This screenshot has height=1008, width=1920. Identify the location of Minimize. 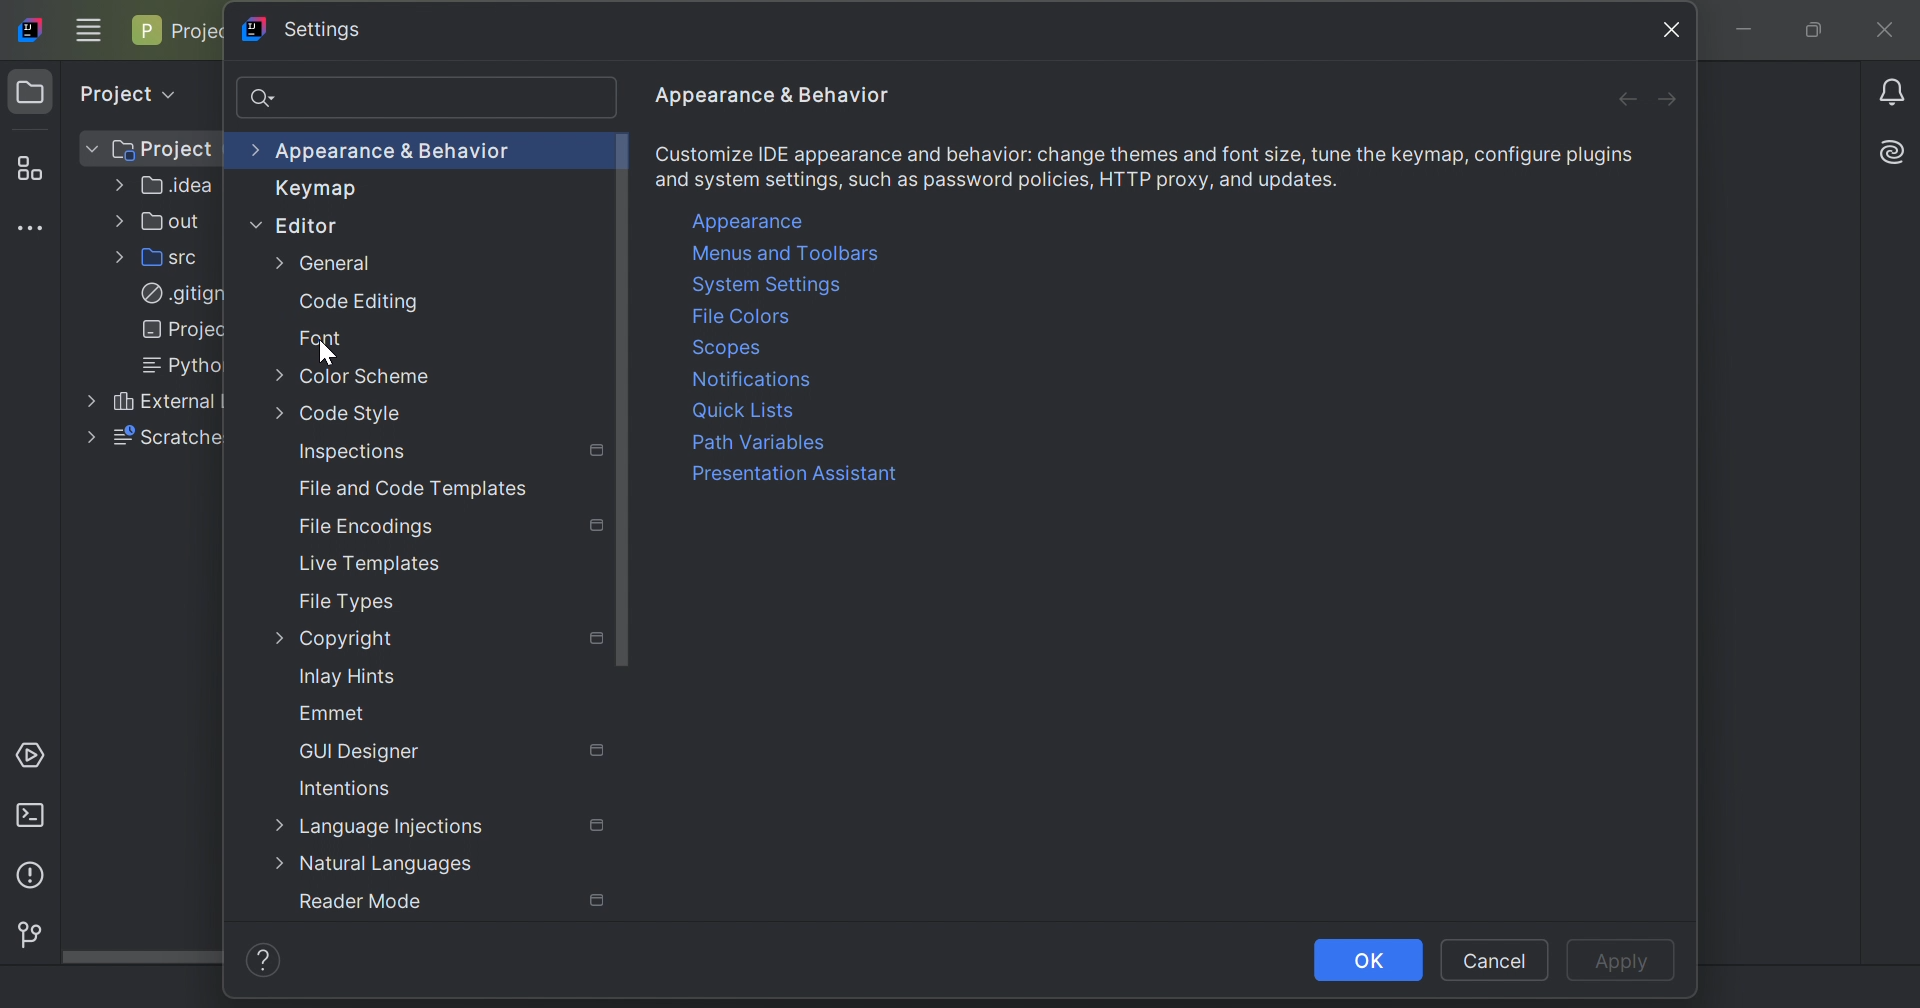
(1751, 32).